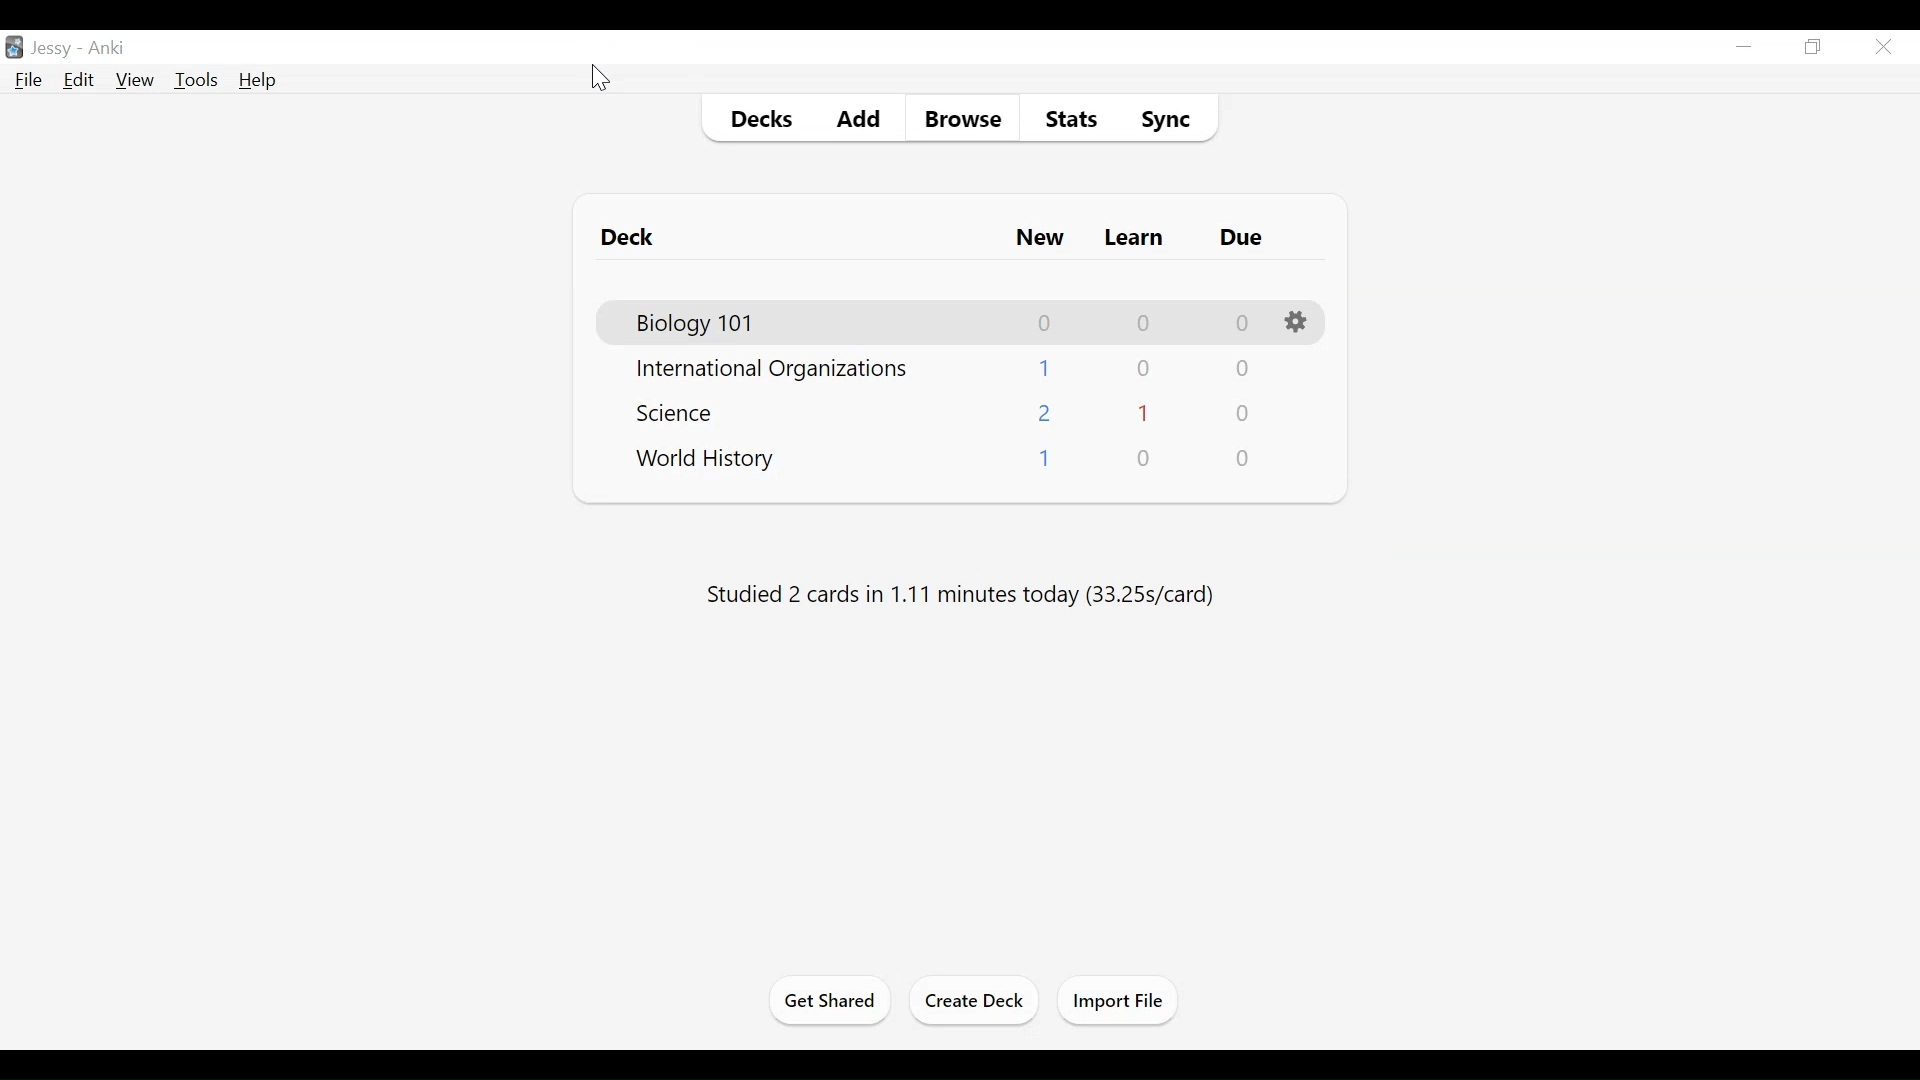 This screenshot has height=1080, width=1920. Describe the element at coordinates (1123, 1002) in the screenshot. I see `Import Files` at that location.